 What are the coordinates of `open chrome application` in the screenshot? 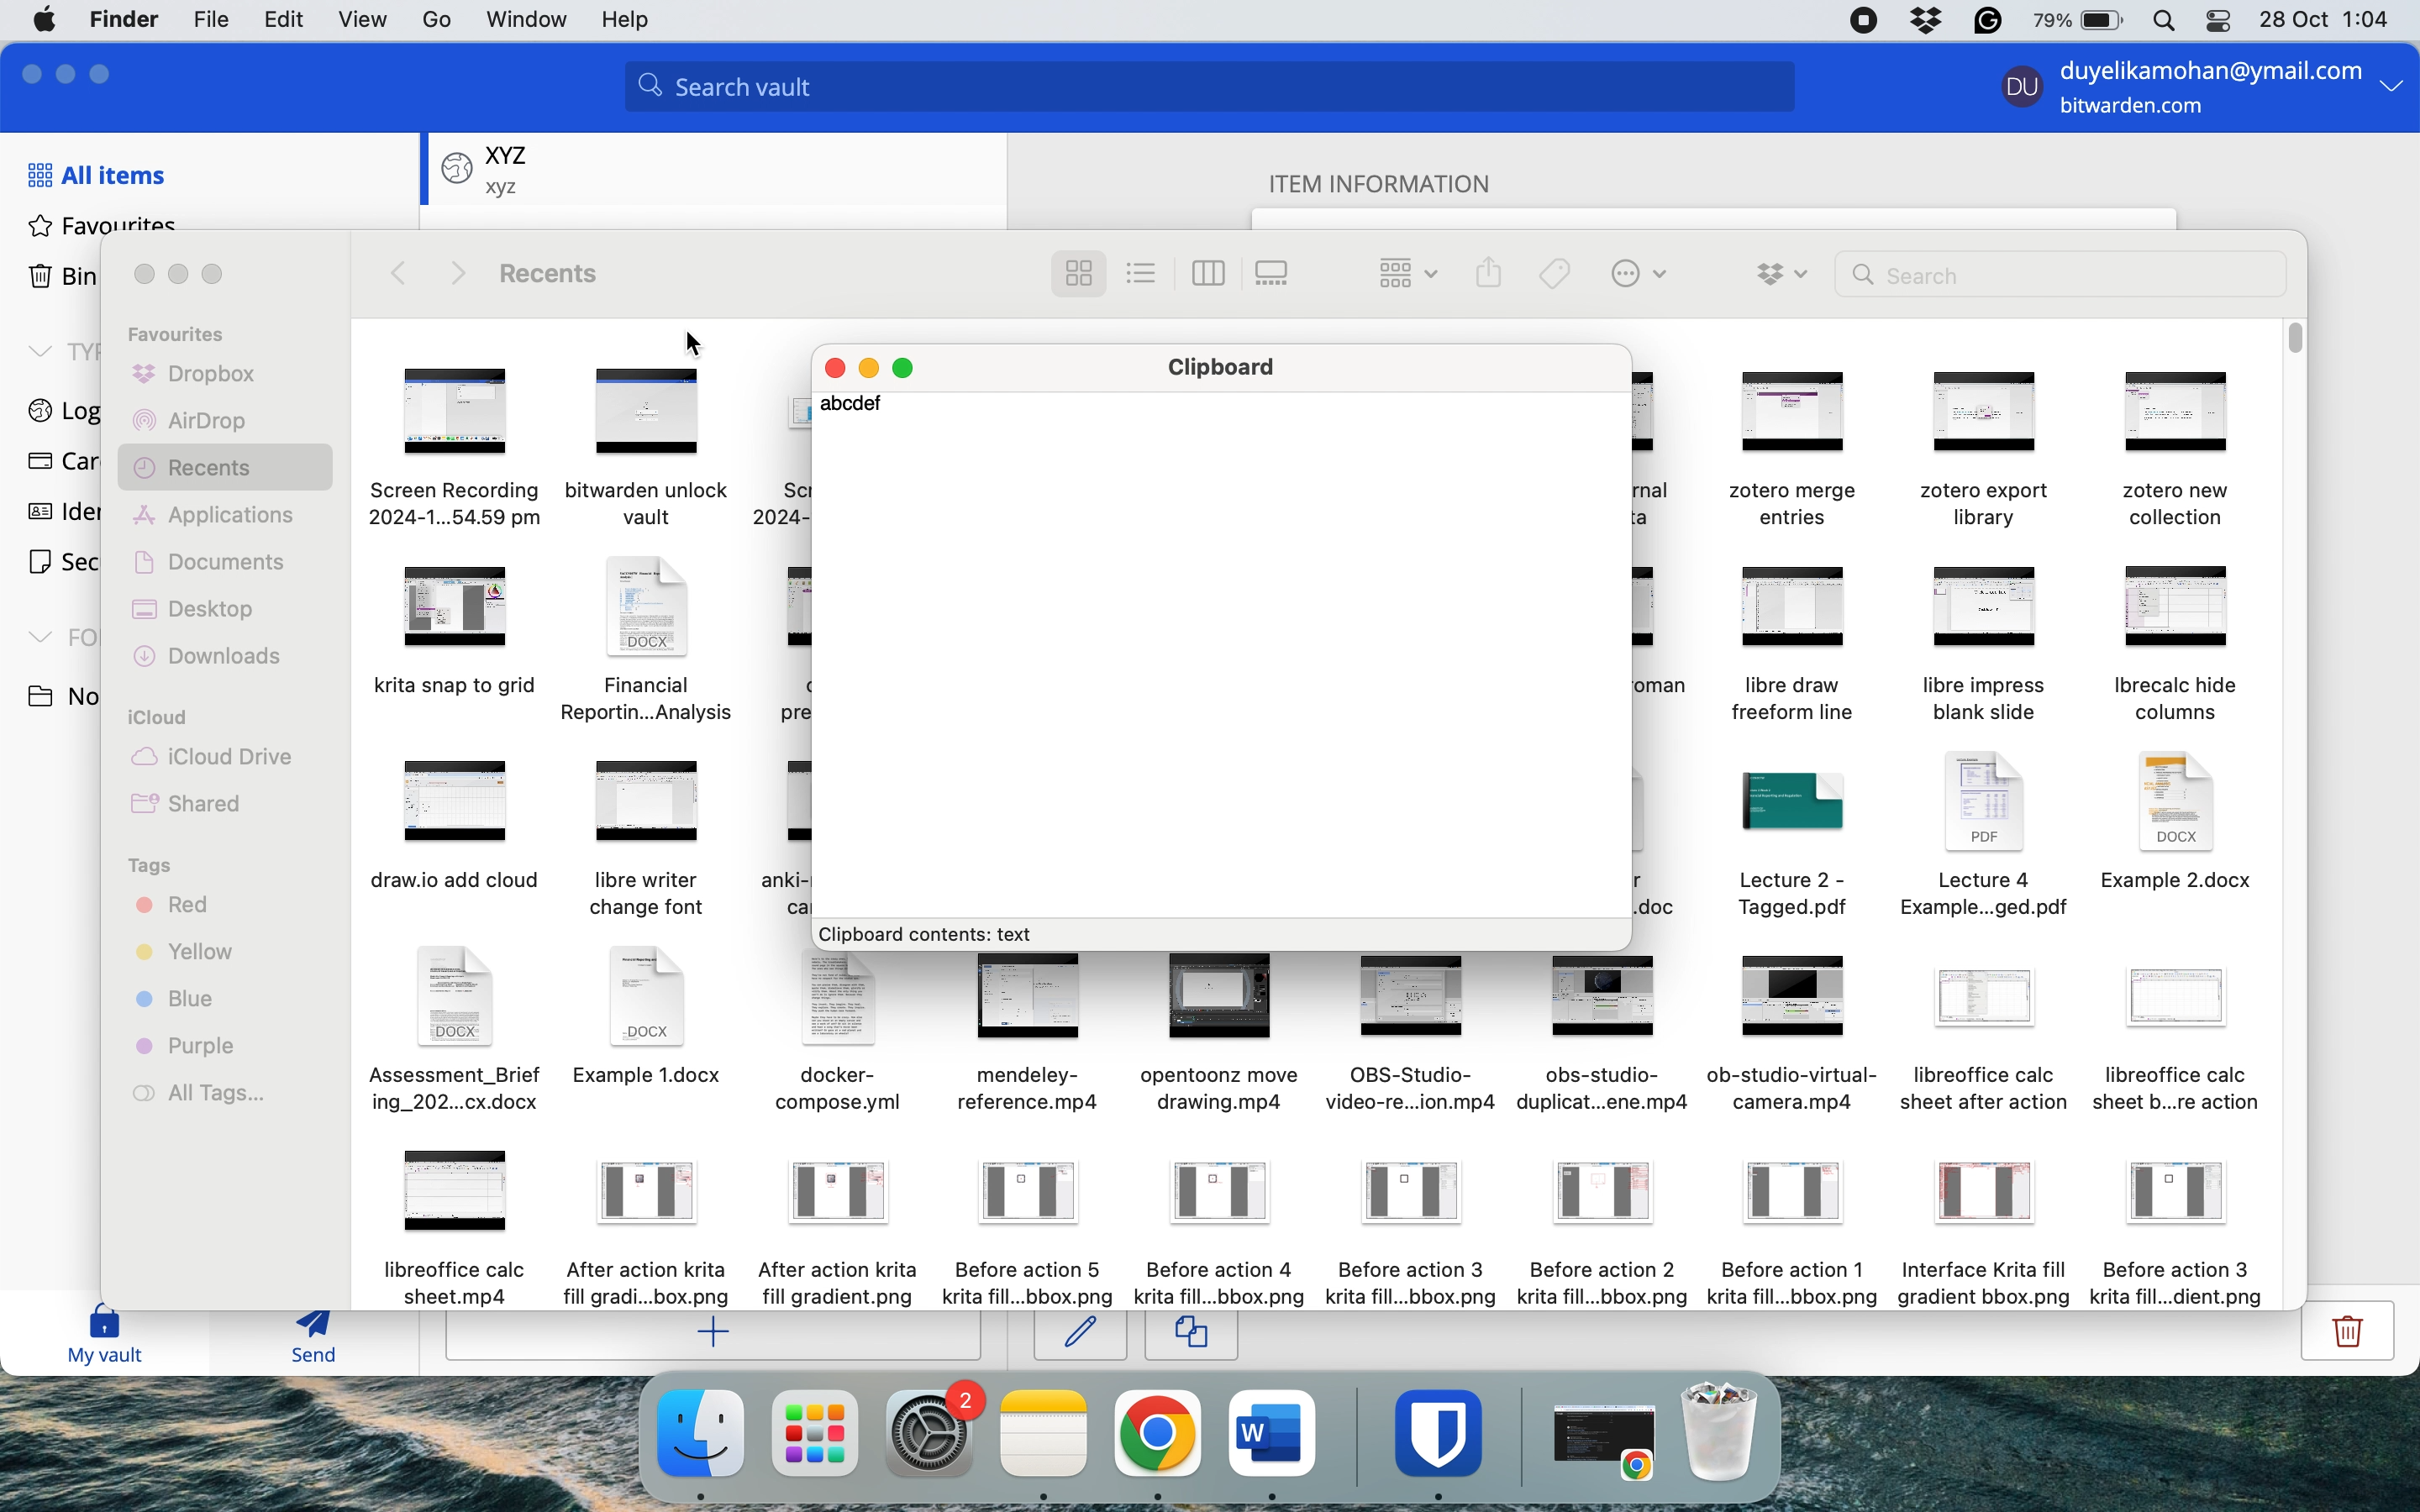 It's located at (1610, 1443).